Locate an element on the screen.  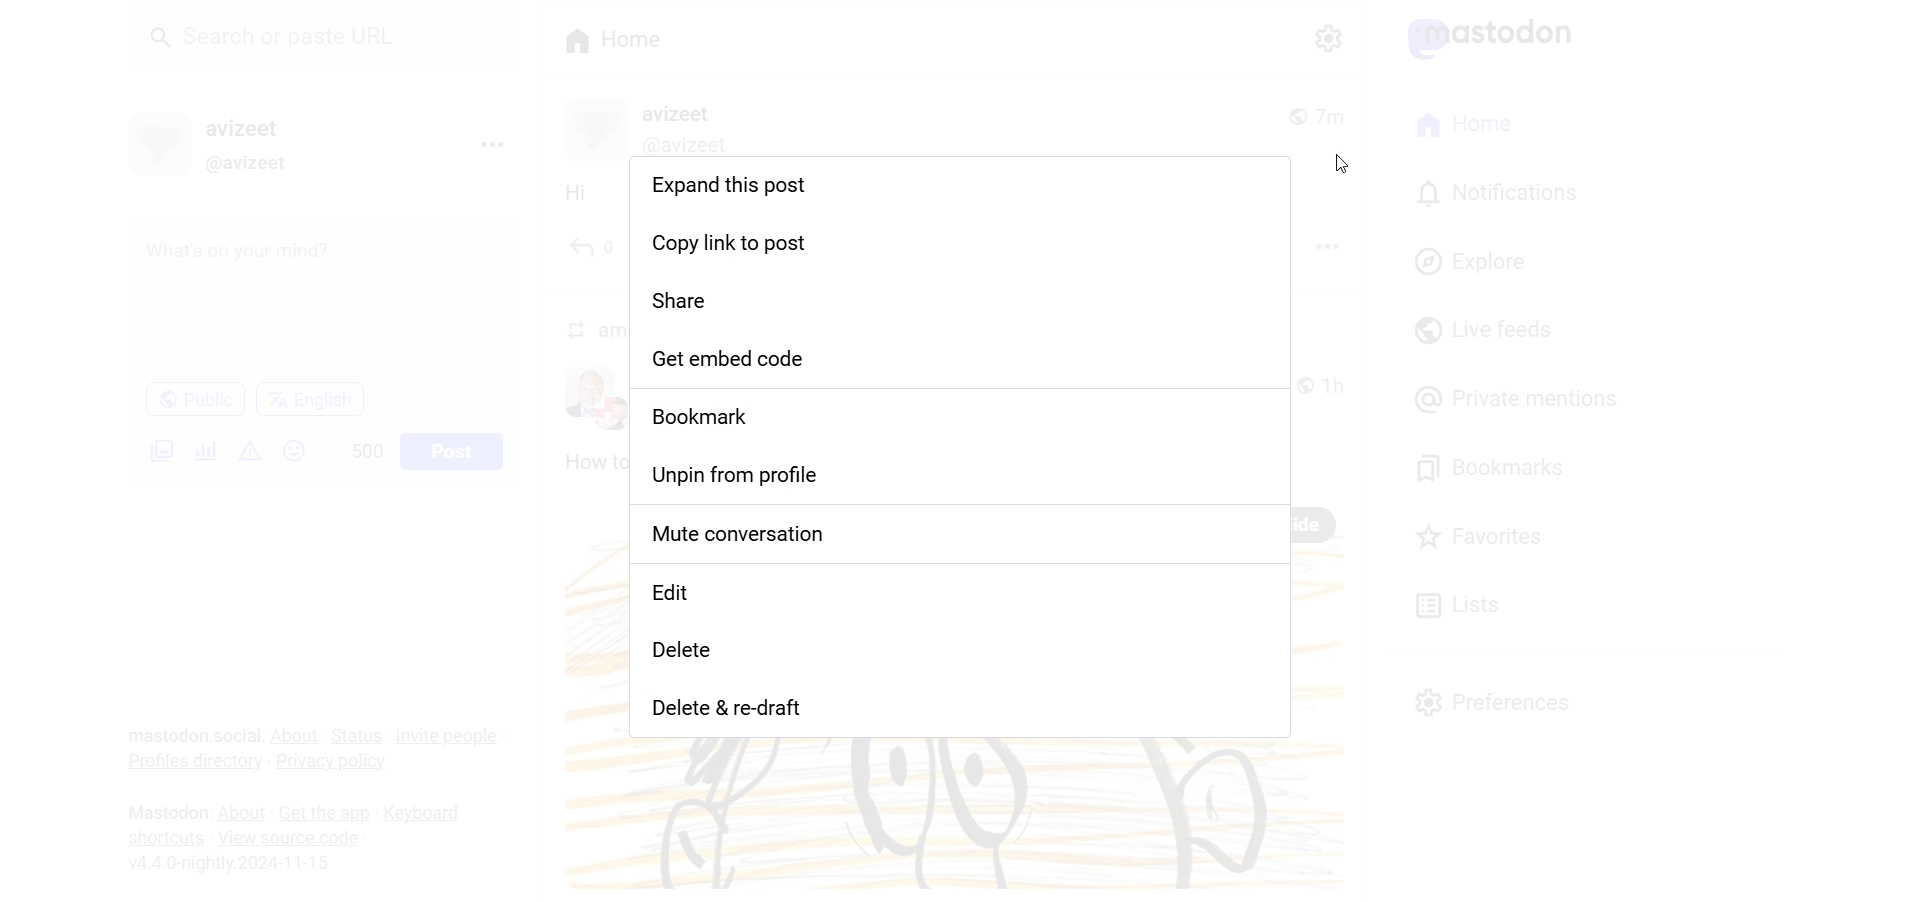
Copy Link to Post is located at coordinates (961, 242).